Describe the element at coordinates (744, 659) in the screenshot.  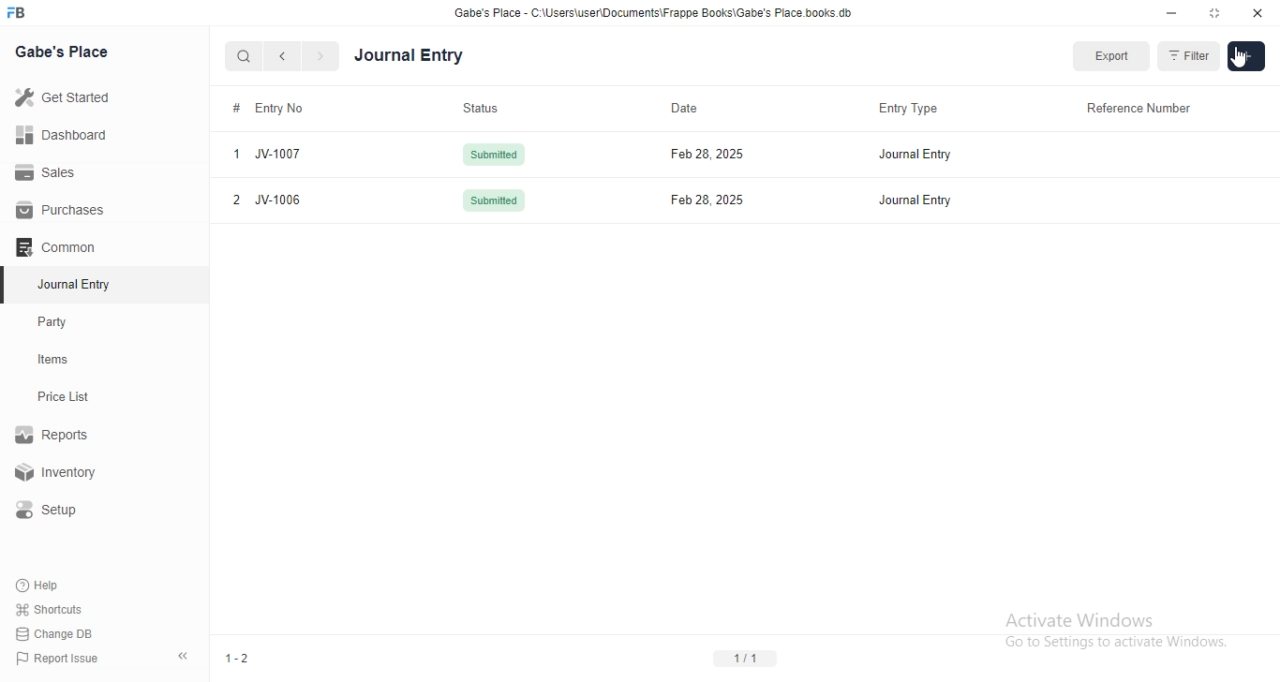
I see `1/1` at that location.